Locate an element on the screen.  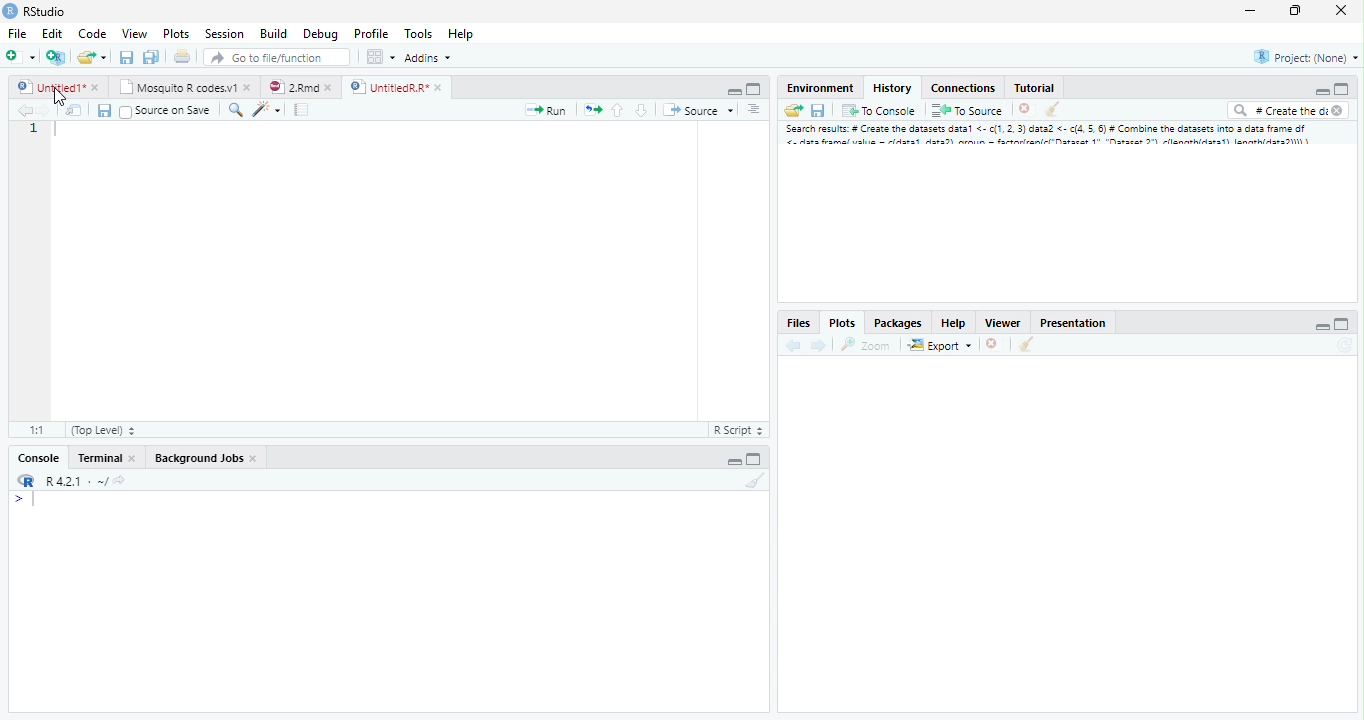
New file is located at coordinates (20, 55).